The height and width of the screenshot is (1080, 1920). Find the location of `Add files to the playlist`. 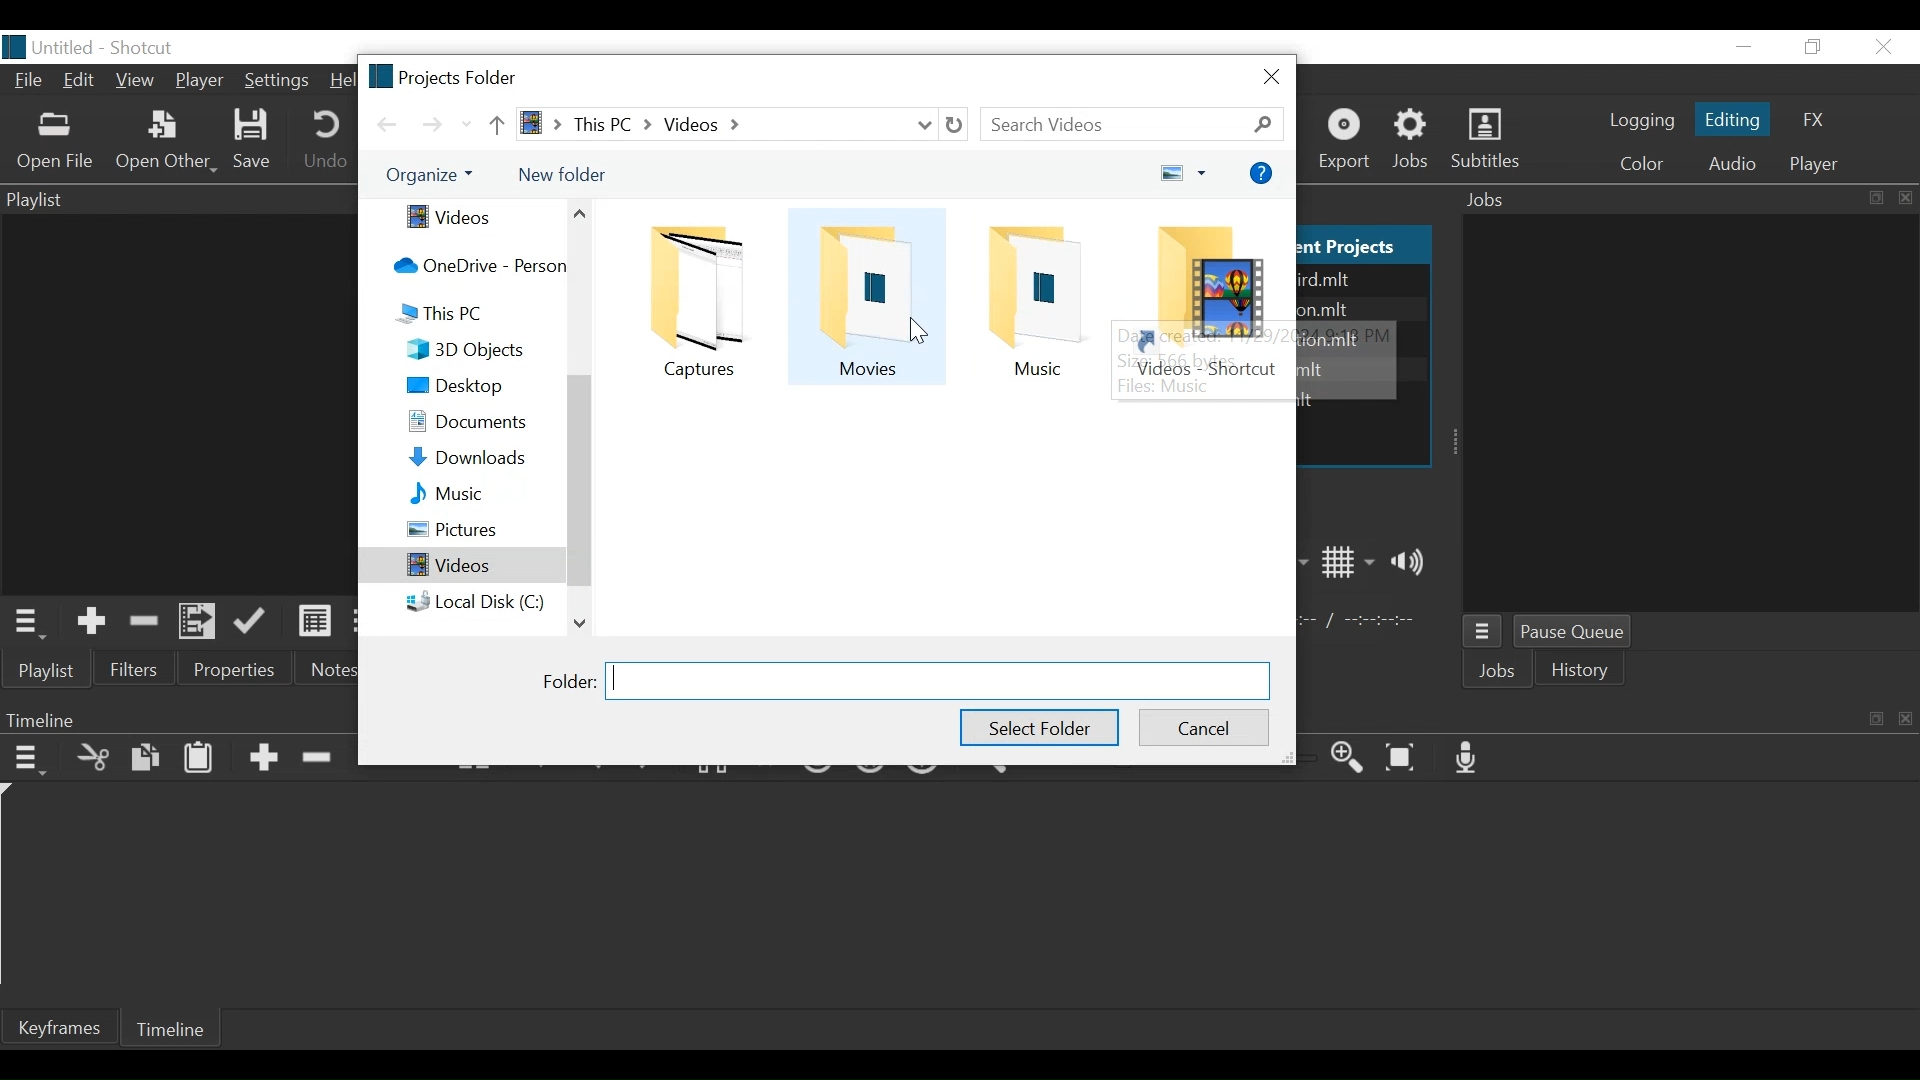

Add files to the playlist is located at coordinates (201, 623).